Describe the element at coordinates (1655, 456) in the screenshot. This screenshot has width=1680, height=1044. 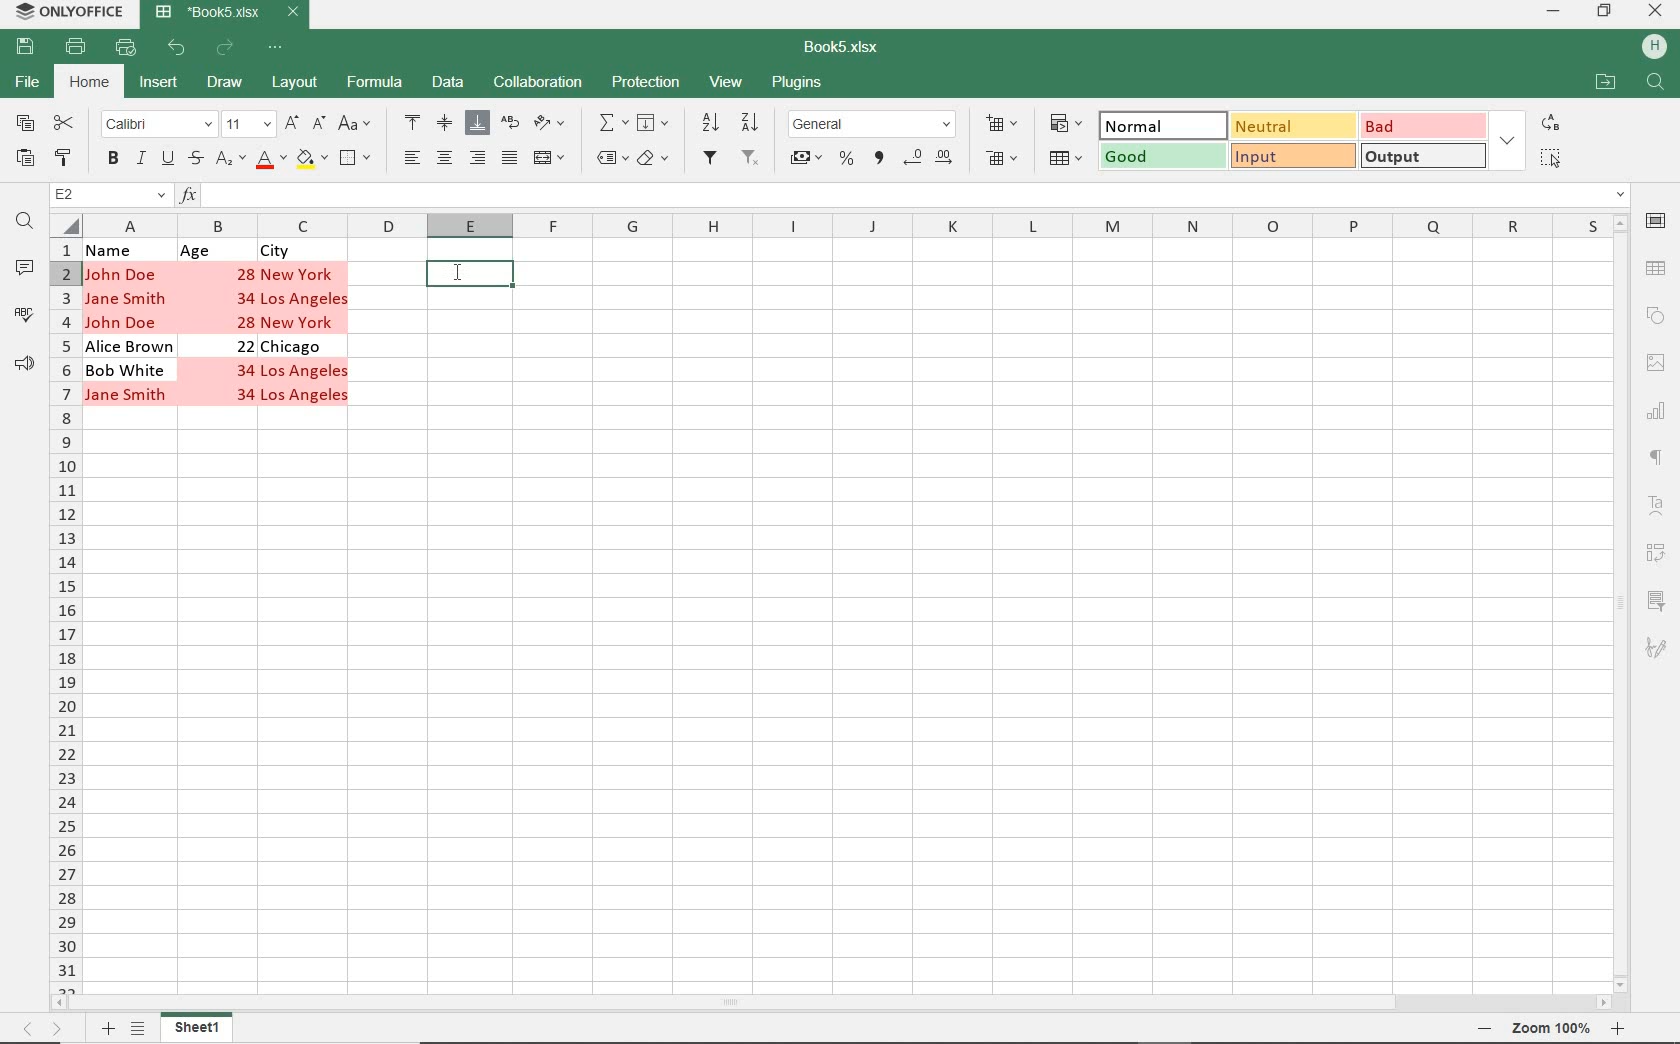
I see `PARAGRAPH SETTINGS` at that location.